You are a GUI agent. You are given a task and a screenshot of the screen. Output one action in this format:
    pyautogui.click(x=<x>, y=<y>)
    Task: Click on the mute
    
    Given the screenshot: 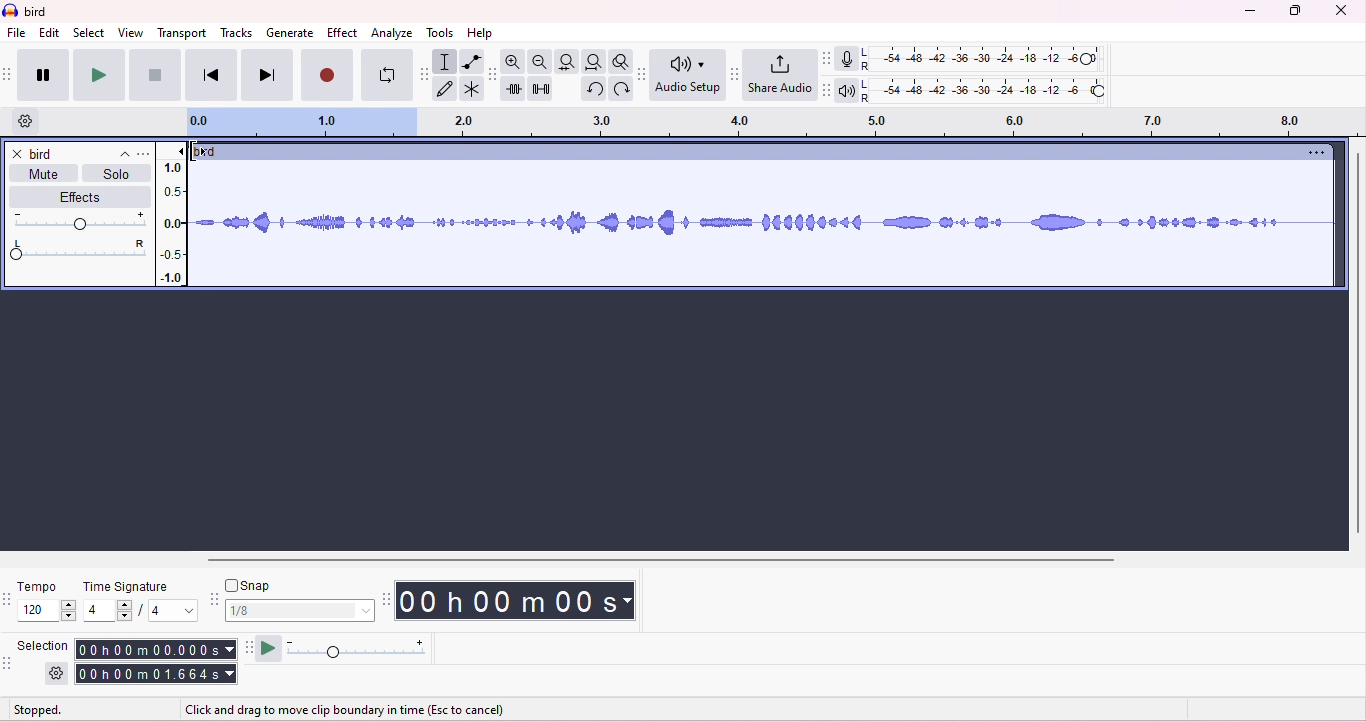 What is the action you would take?
    pyautogui.click(x=44, y=177)
    